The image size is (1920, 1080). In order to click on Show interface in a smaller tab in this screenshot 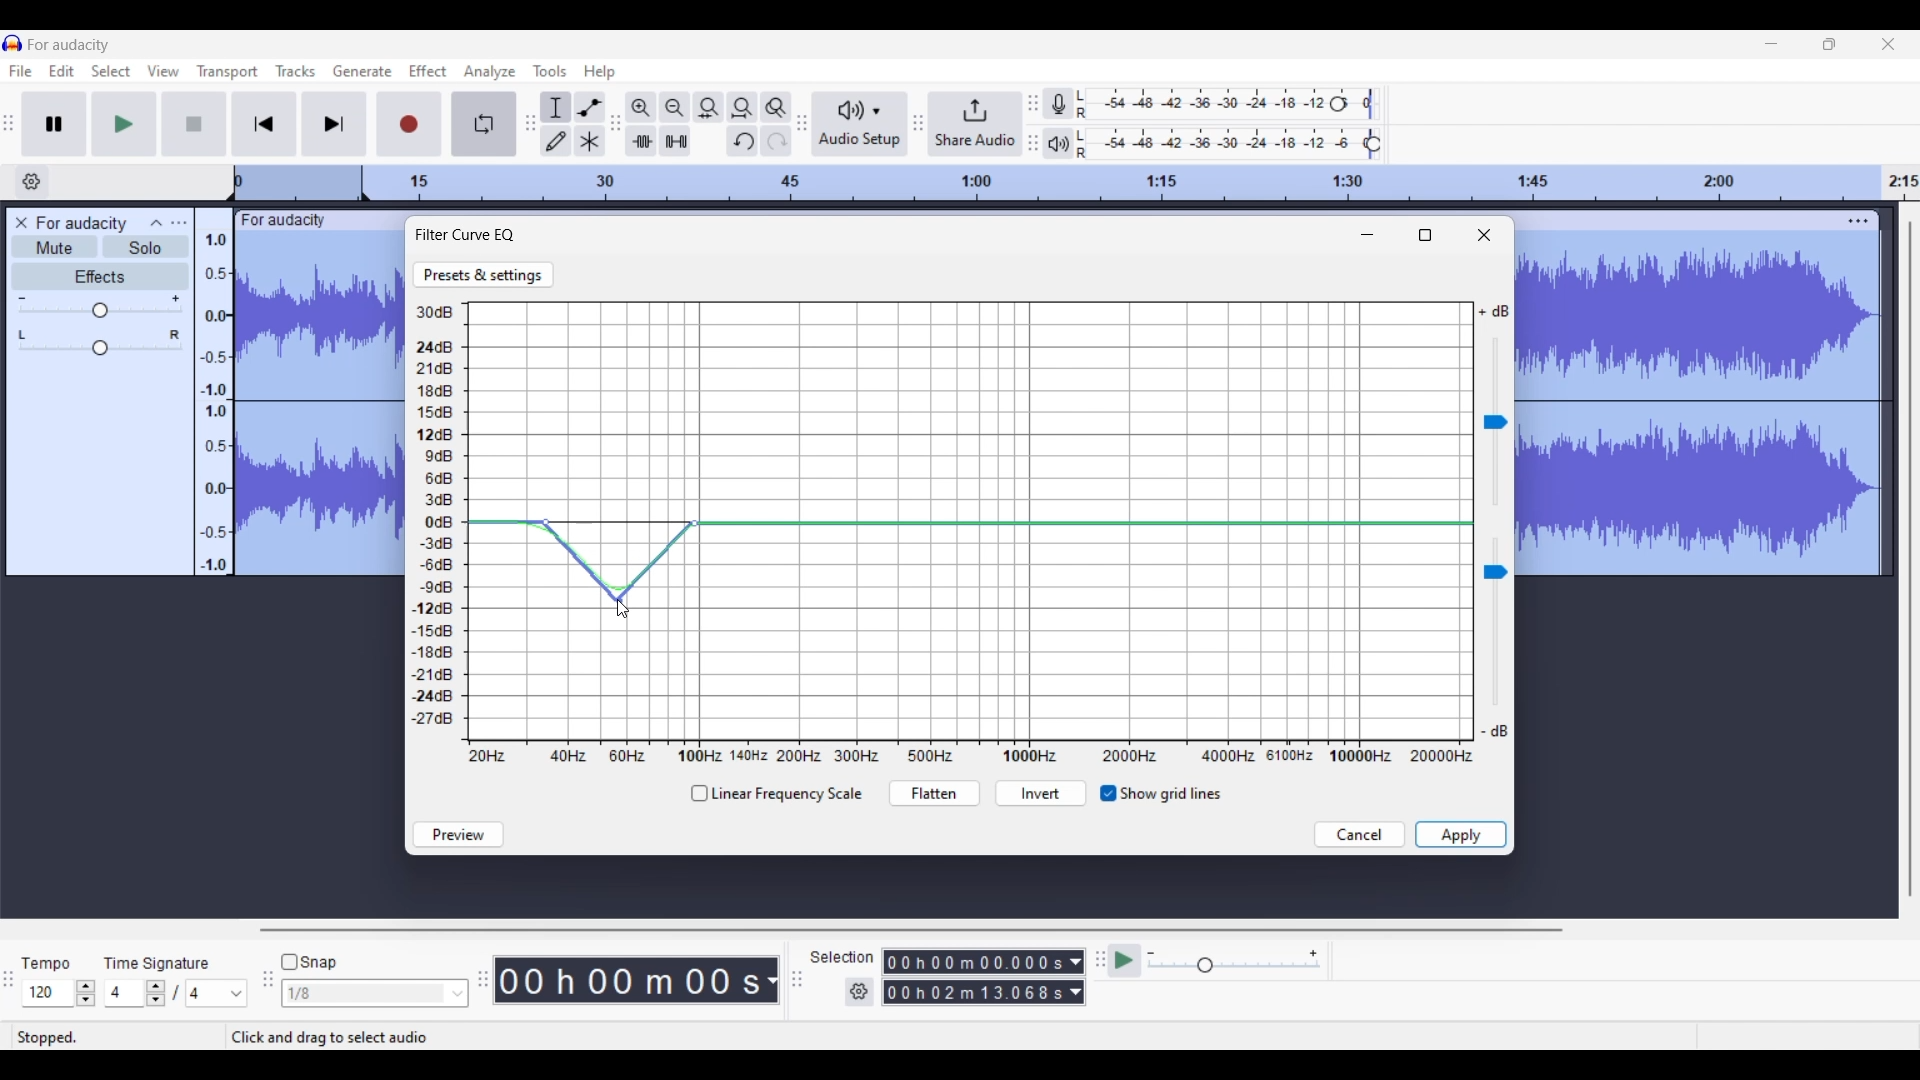, I will do `click(1829, 44)`.